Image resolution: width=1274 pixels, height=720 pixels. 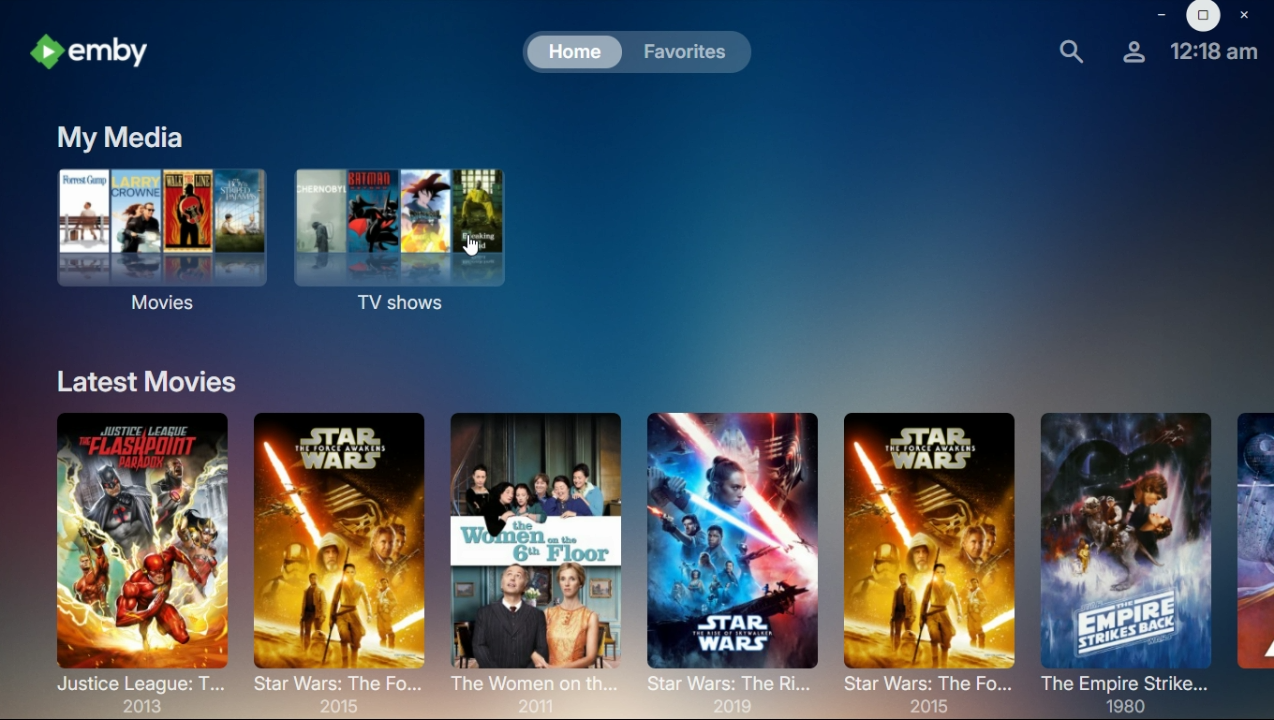 What do you see at coordinates (1214, 51) in the screenshot?
I see `12.48` at bounding box center [1214, 51].